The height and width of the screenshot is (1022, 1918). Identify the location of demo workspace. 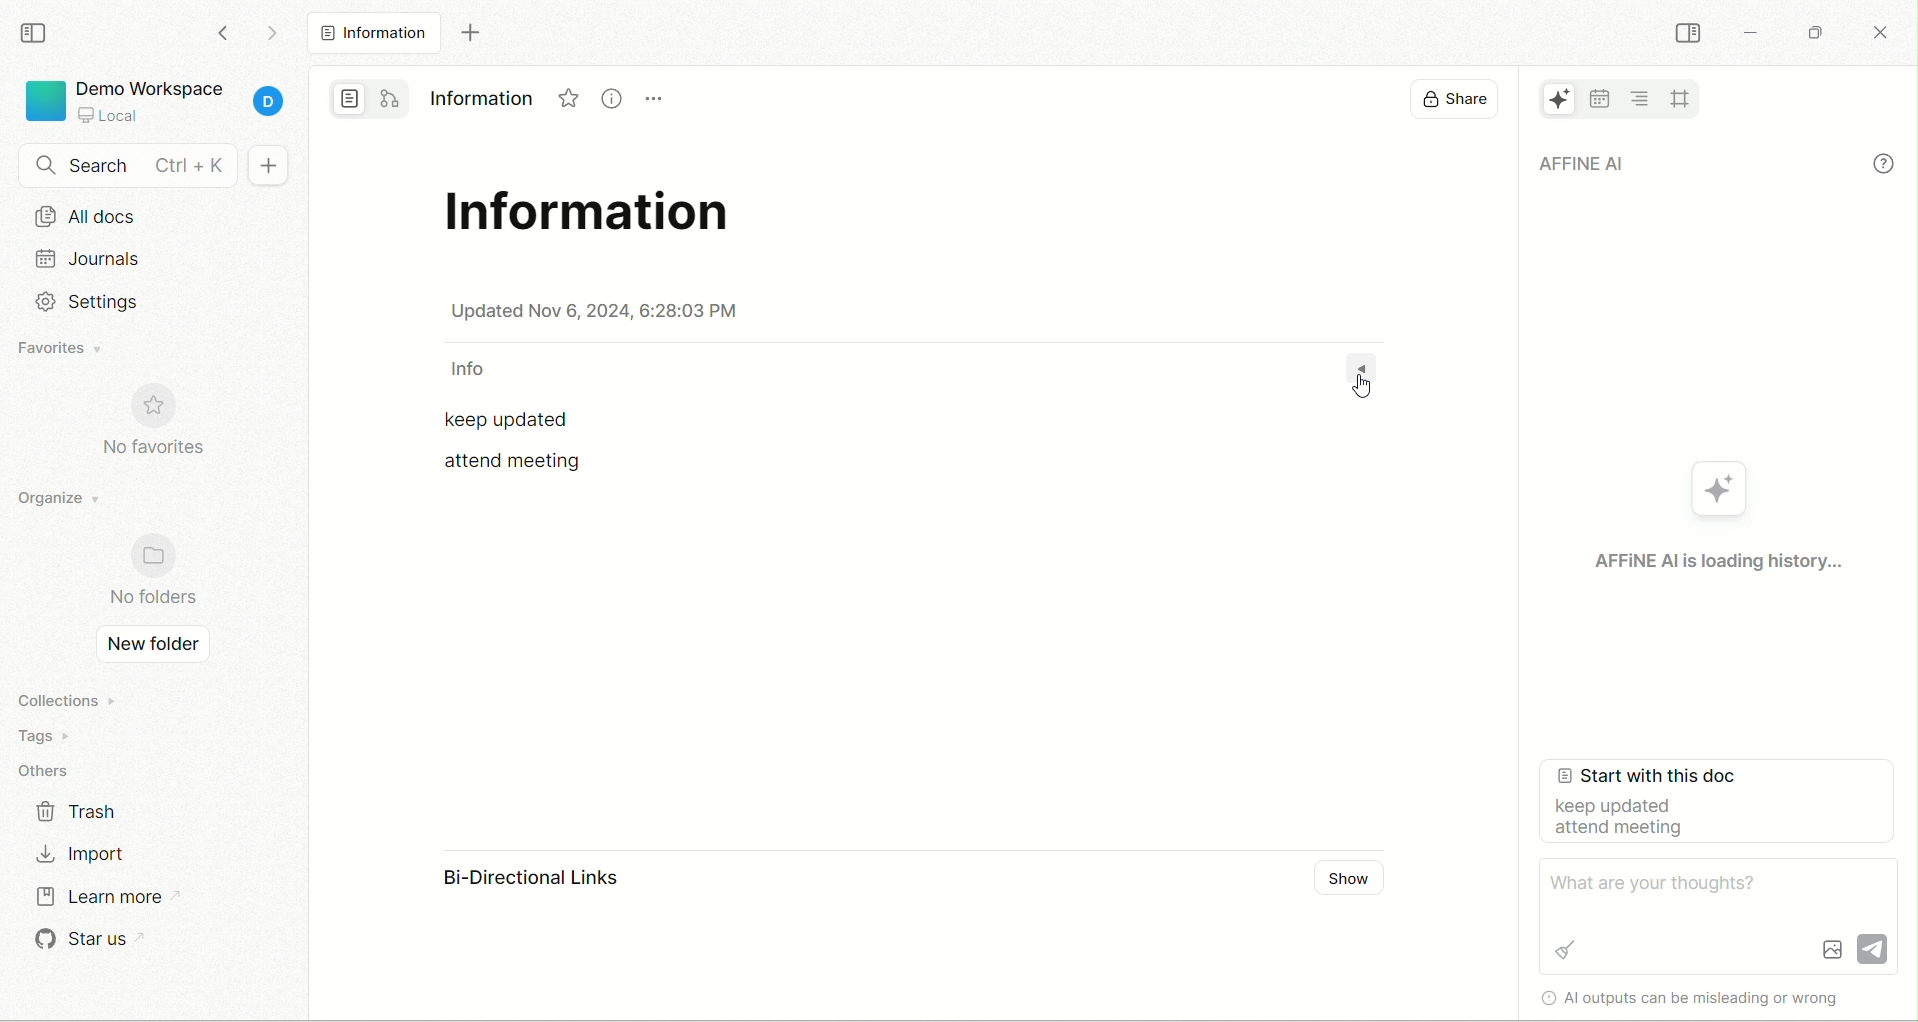
(149, 85).